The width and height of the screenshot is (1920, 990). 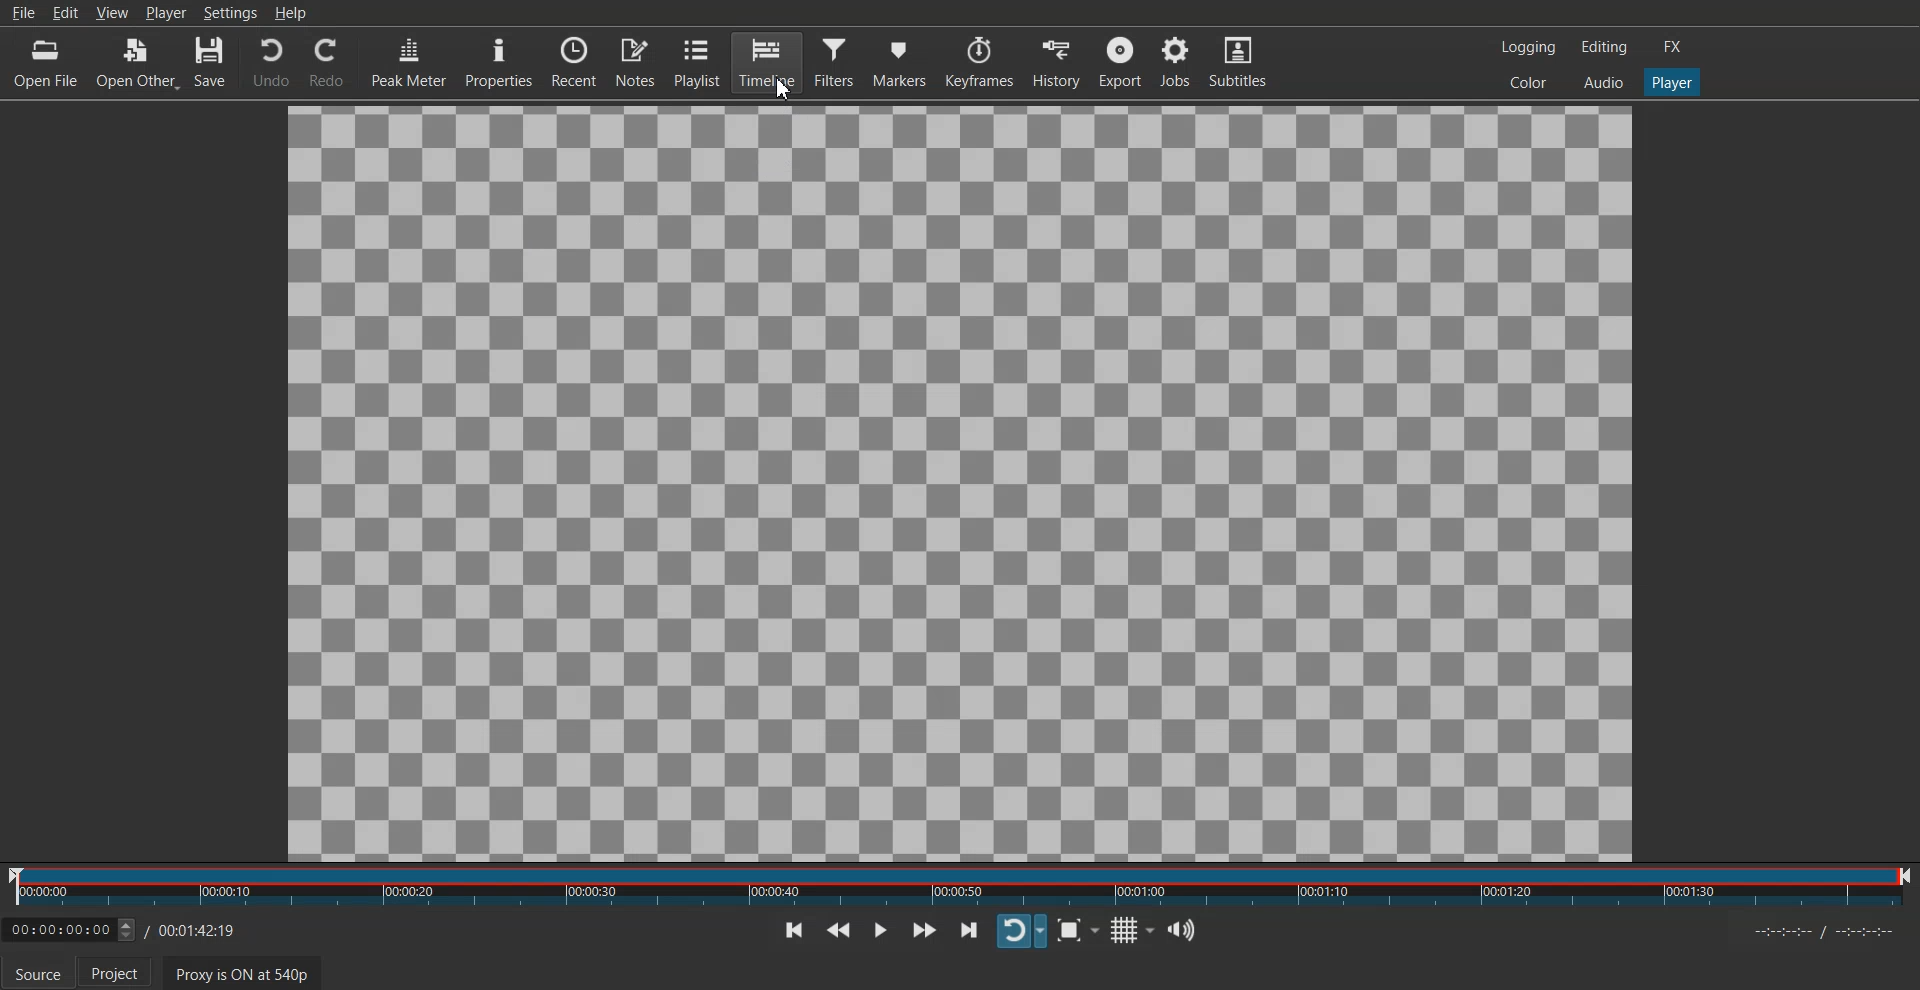 I want to click on Open File, so click(x=48, y=63).